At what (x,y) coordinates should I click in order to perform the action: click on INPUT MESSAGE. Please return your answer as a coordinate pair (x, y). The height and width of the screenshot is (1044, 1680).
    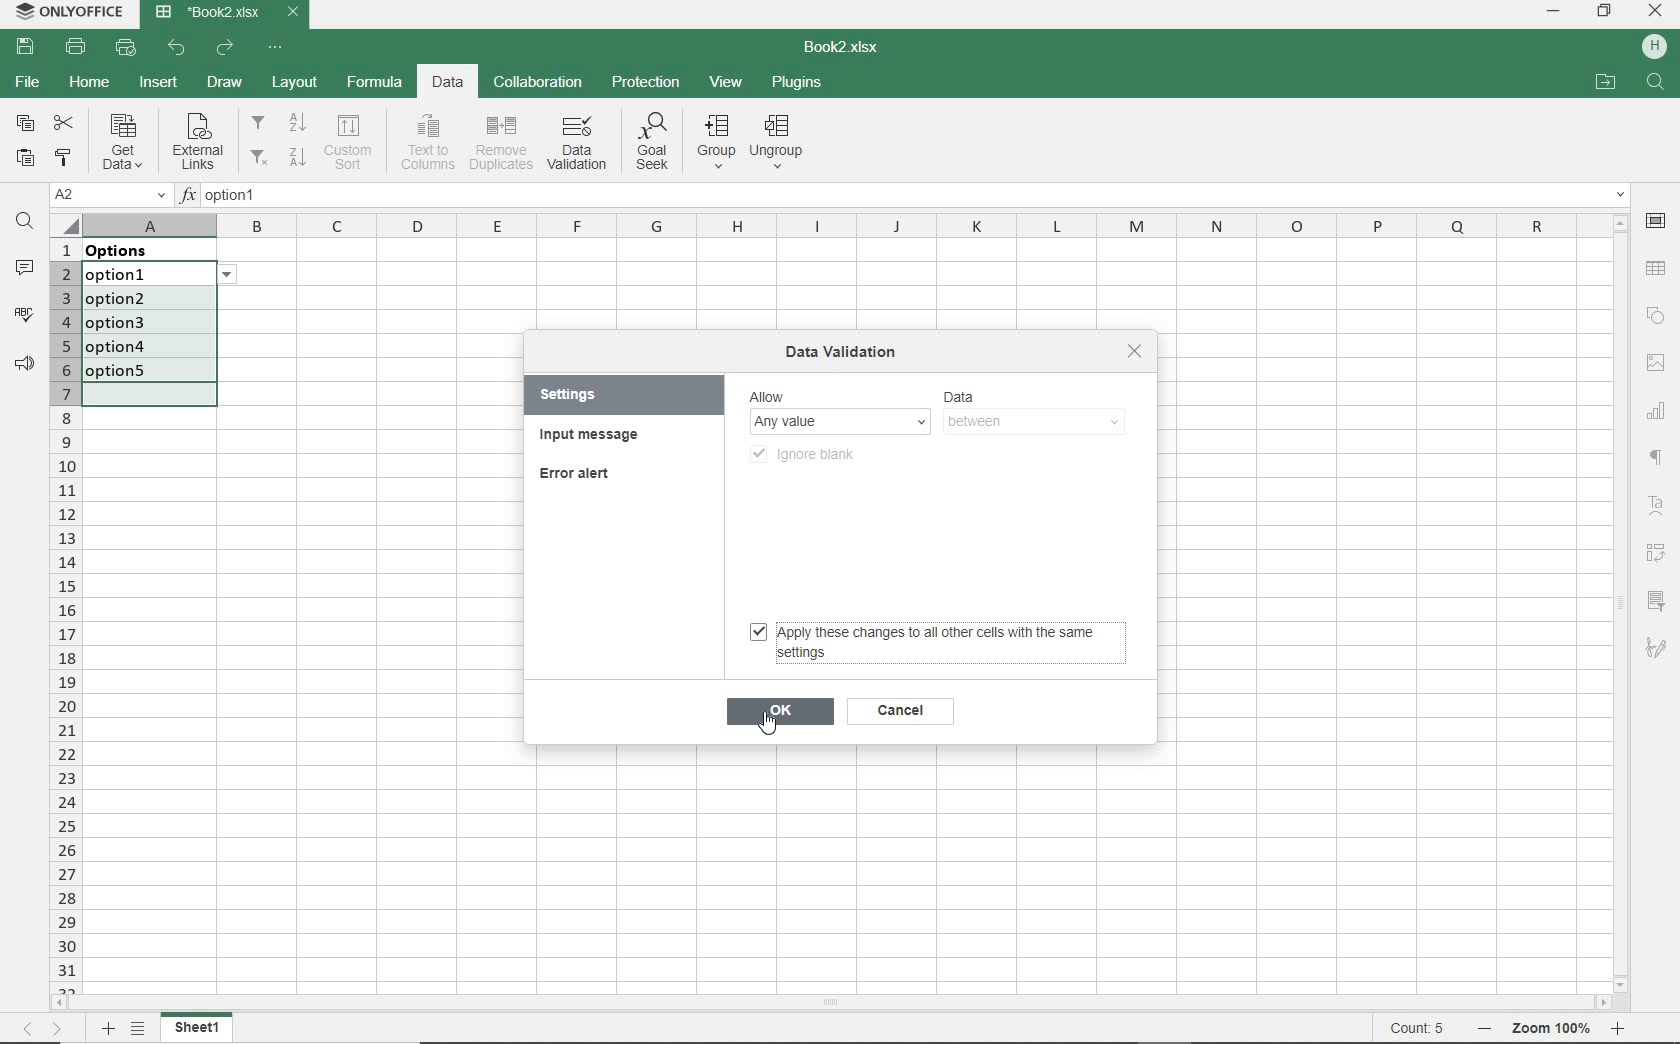
    Looking at the image, I should click on (593, 437).